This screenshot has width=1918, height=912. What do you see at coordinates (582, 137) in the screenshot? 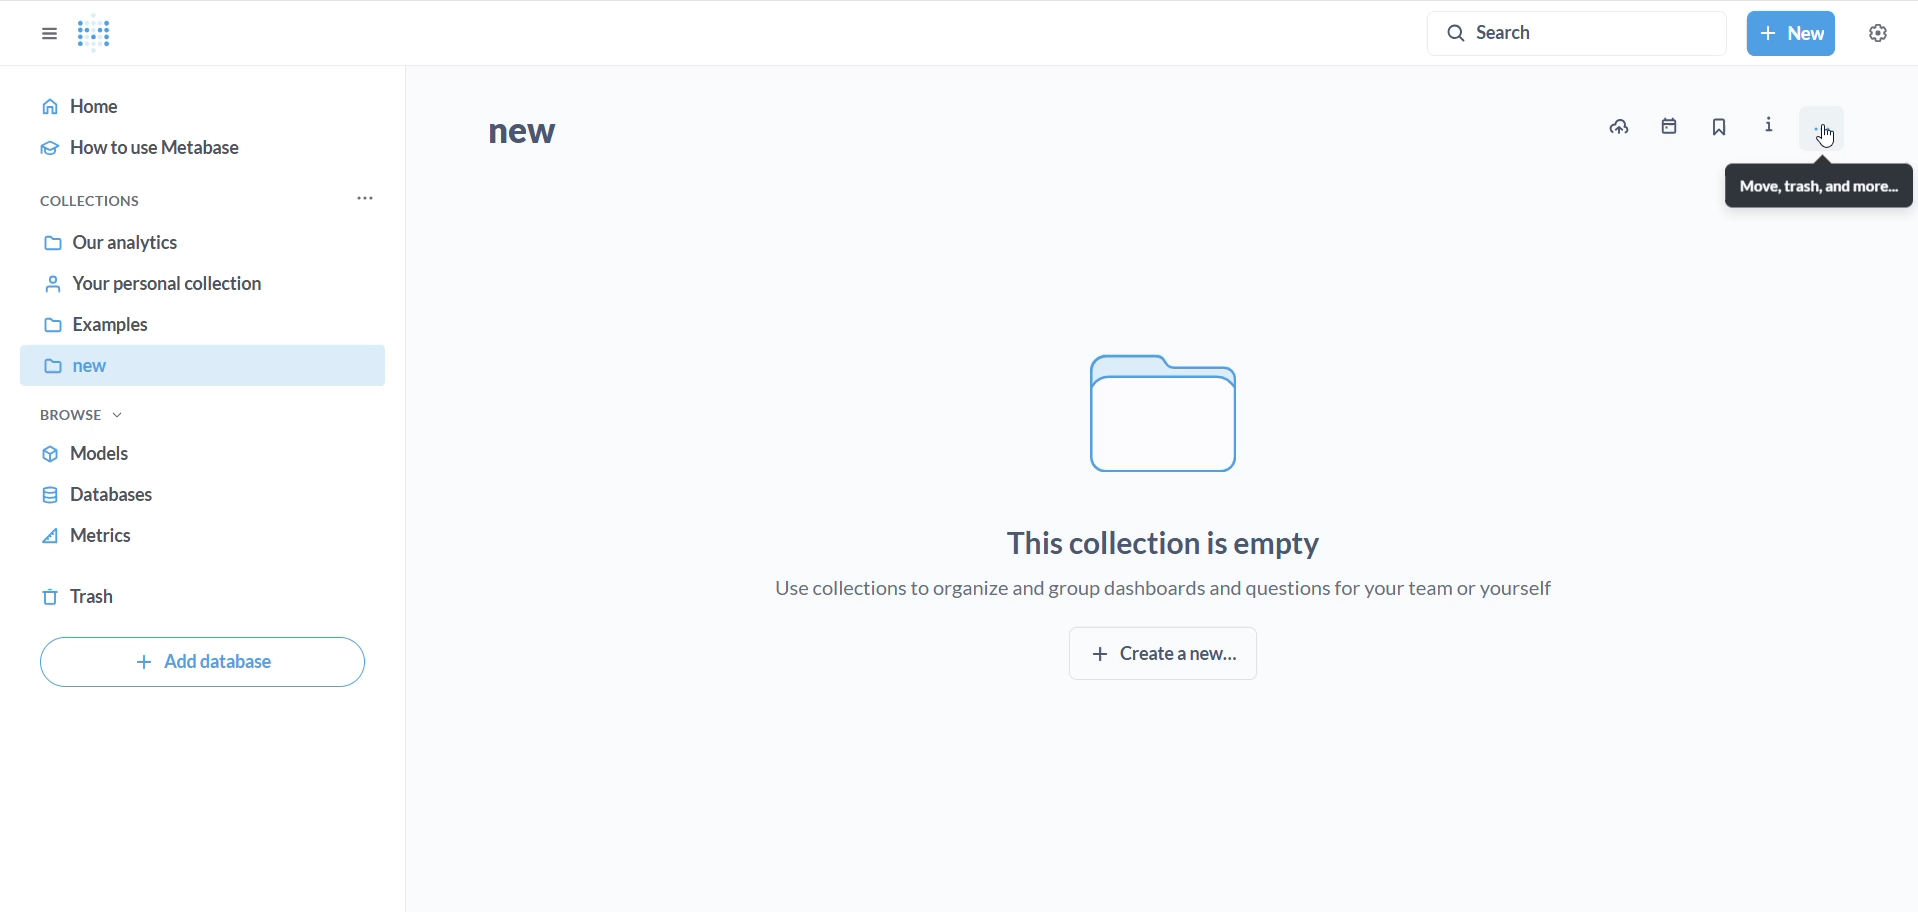
I see `new` at bounding box center [582, 137].